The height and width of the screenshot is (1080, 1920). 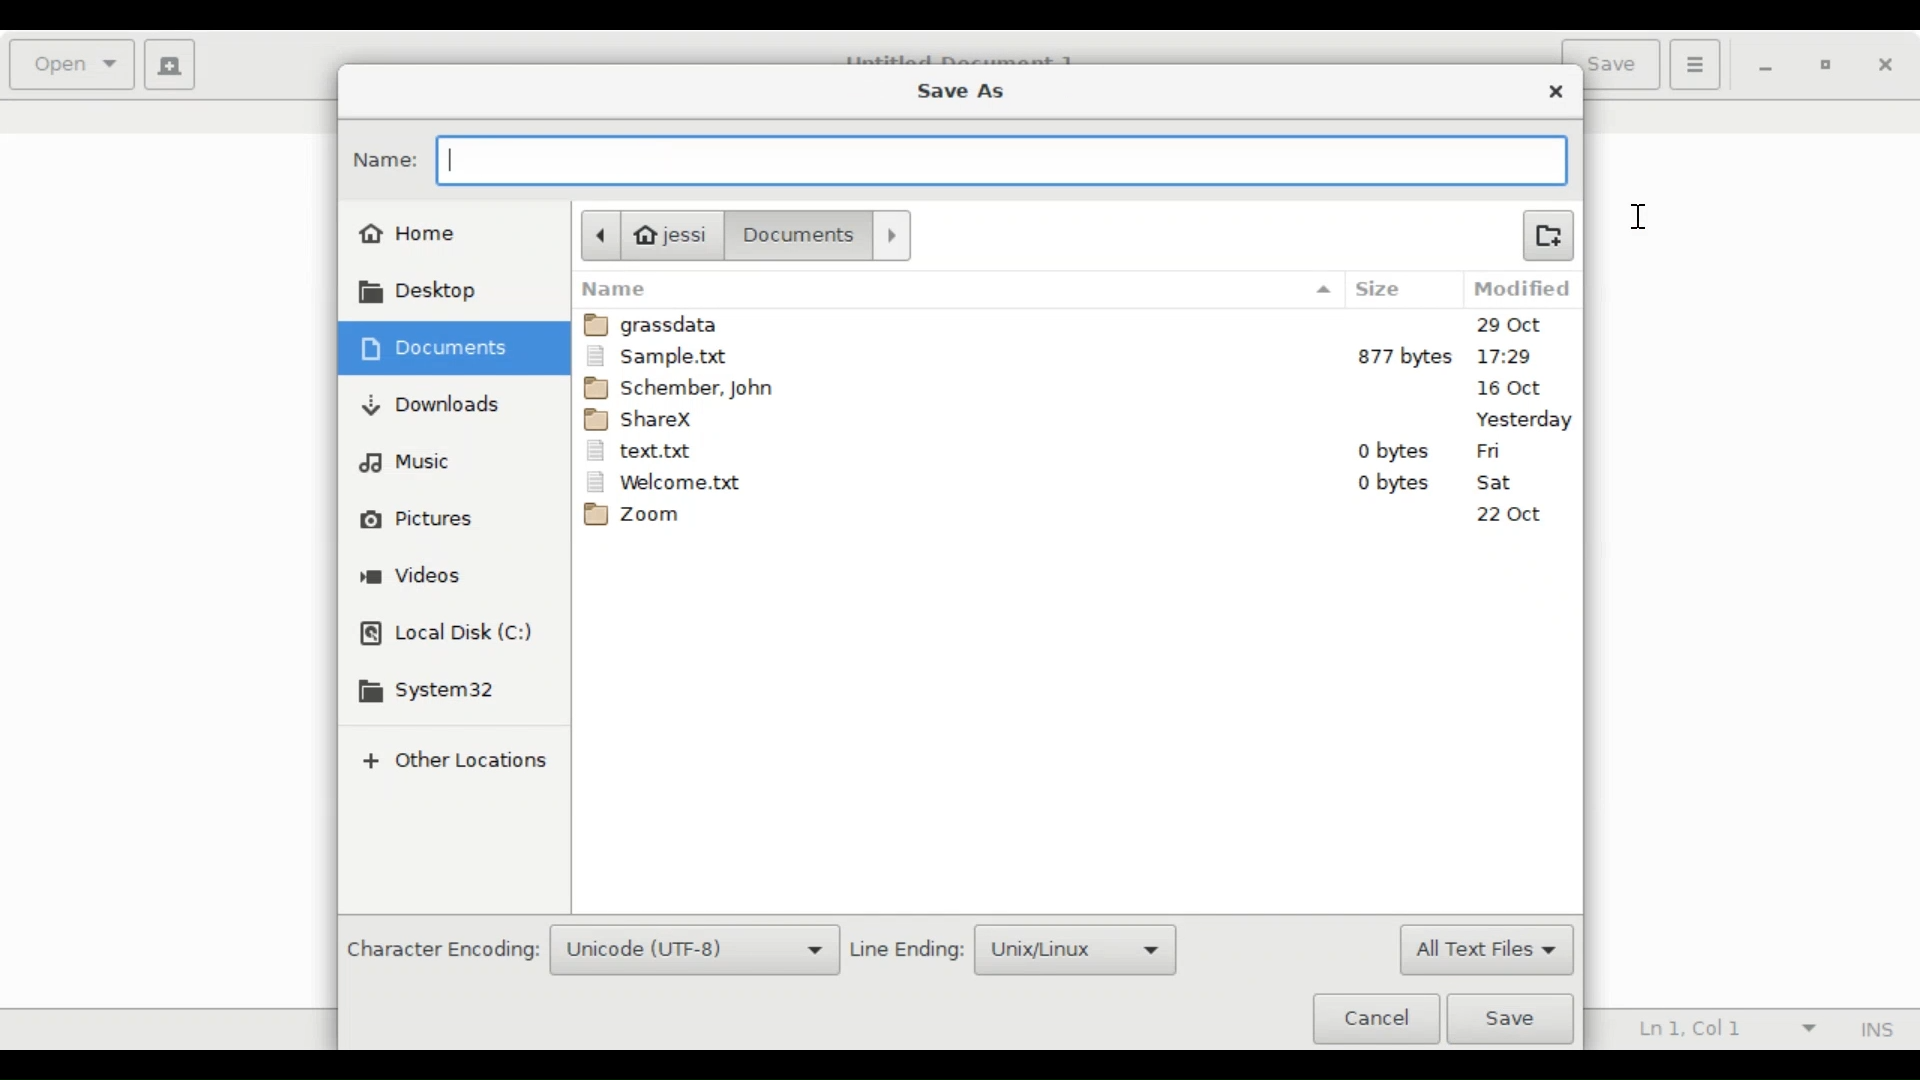 What do you see at coordinates (649, 234) in the screenshot?
I see `jessi` at bounding box center [649, 234].